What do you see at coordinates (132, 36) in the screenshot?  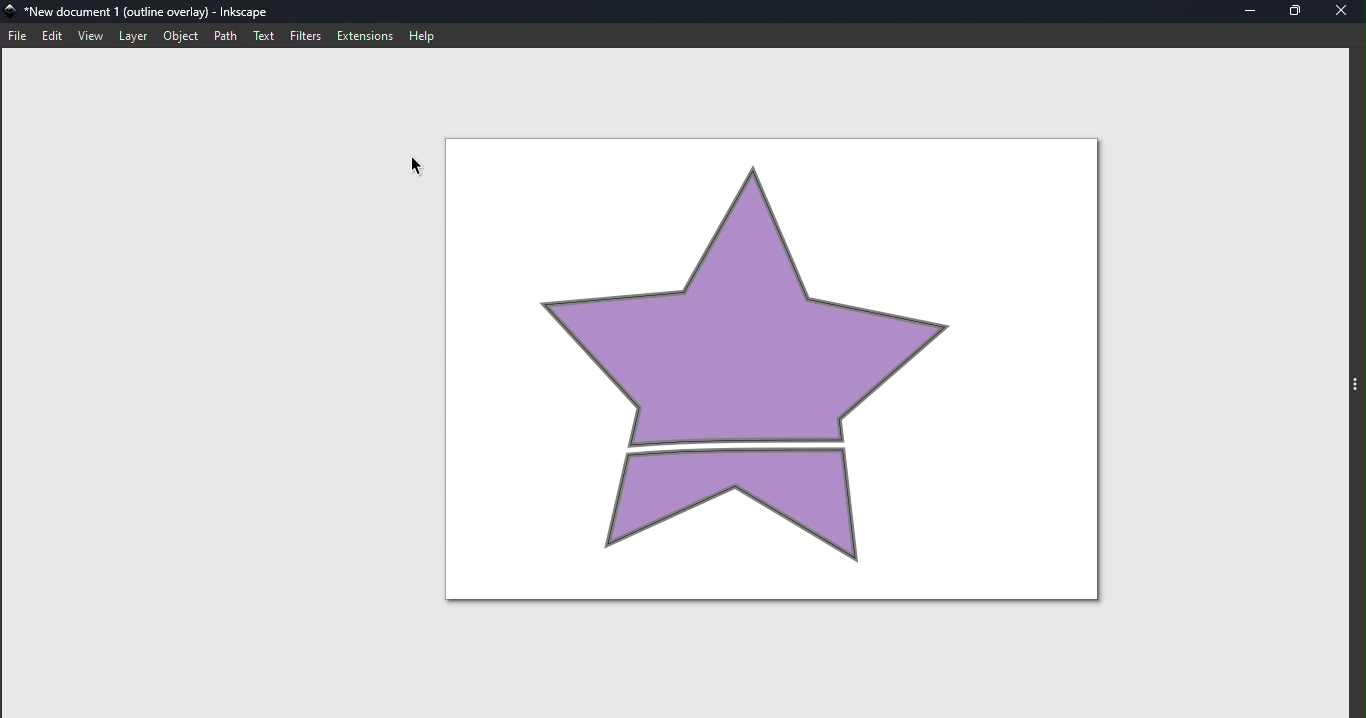 I see `Layer` at bounding box center [132, 36].